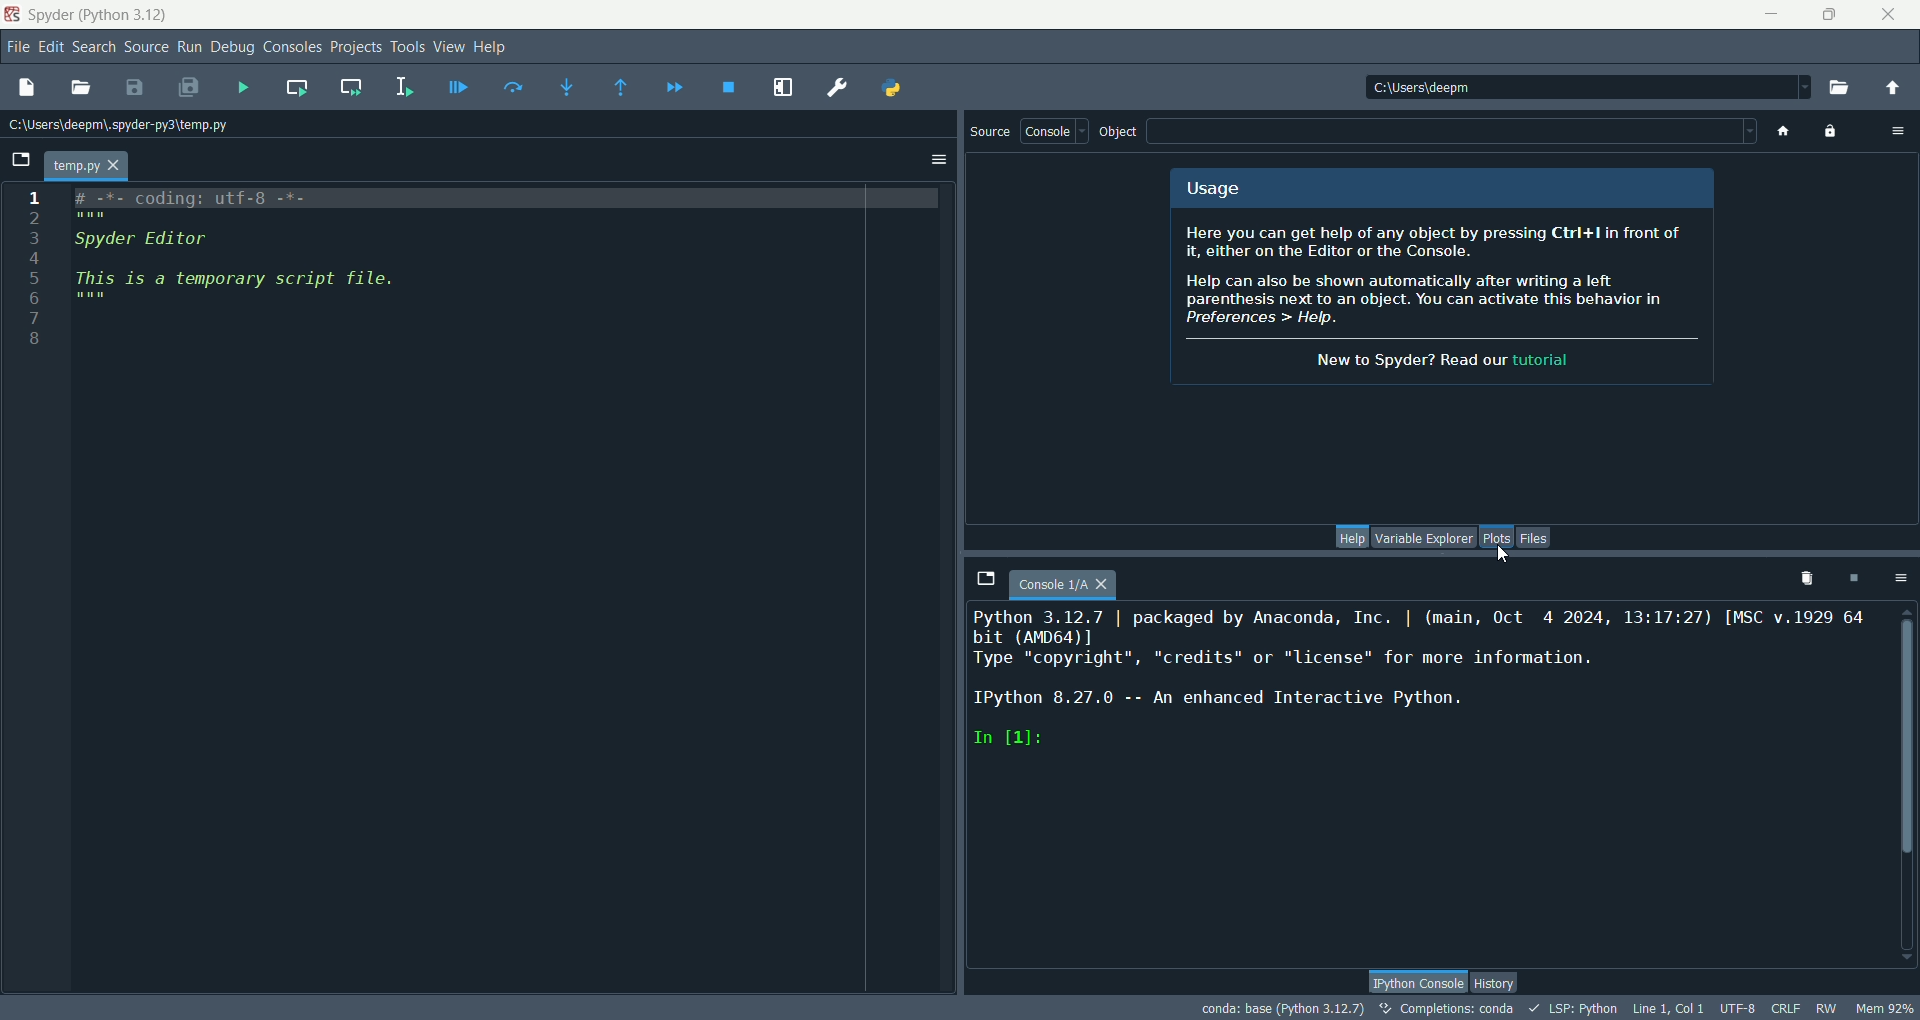 The image size is (1920, 1020). What do you see at coordinates (1063, 584) in the screenshot?
I see `console` at bounding box center [1063, 584].